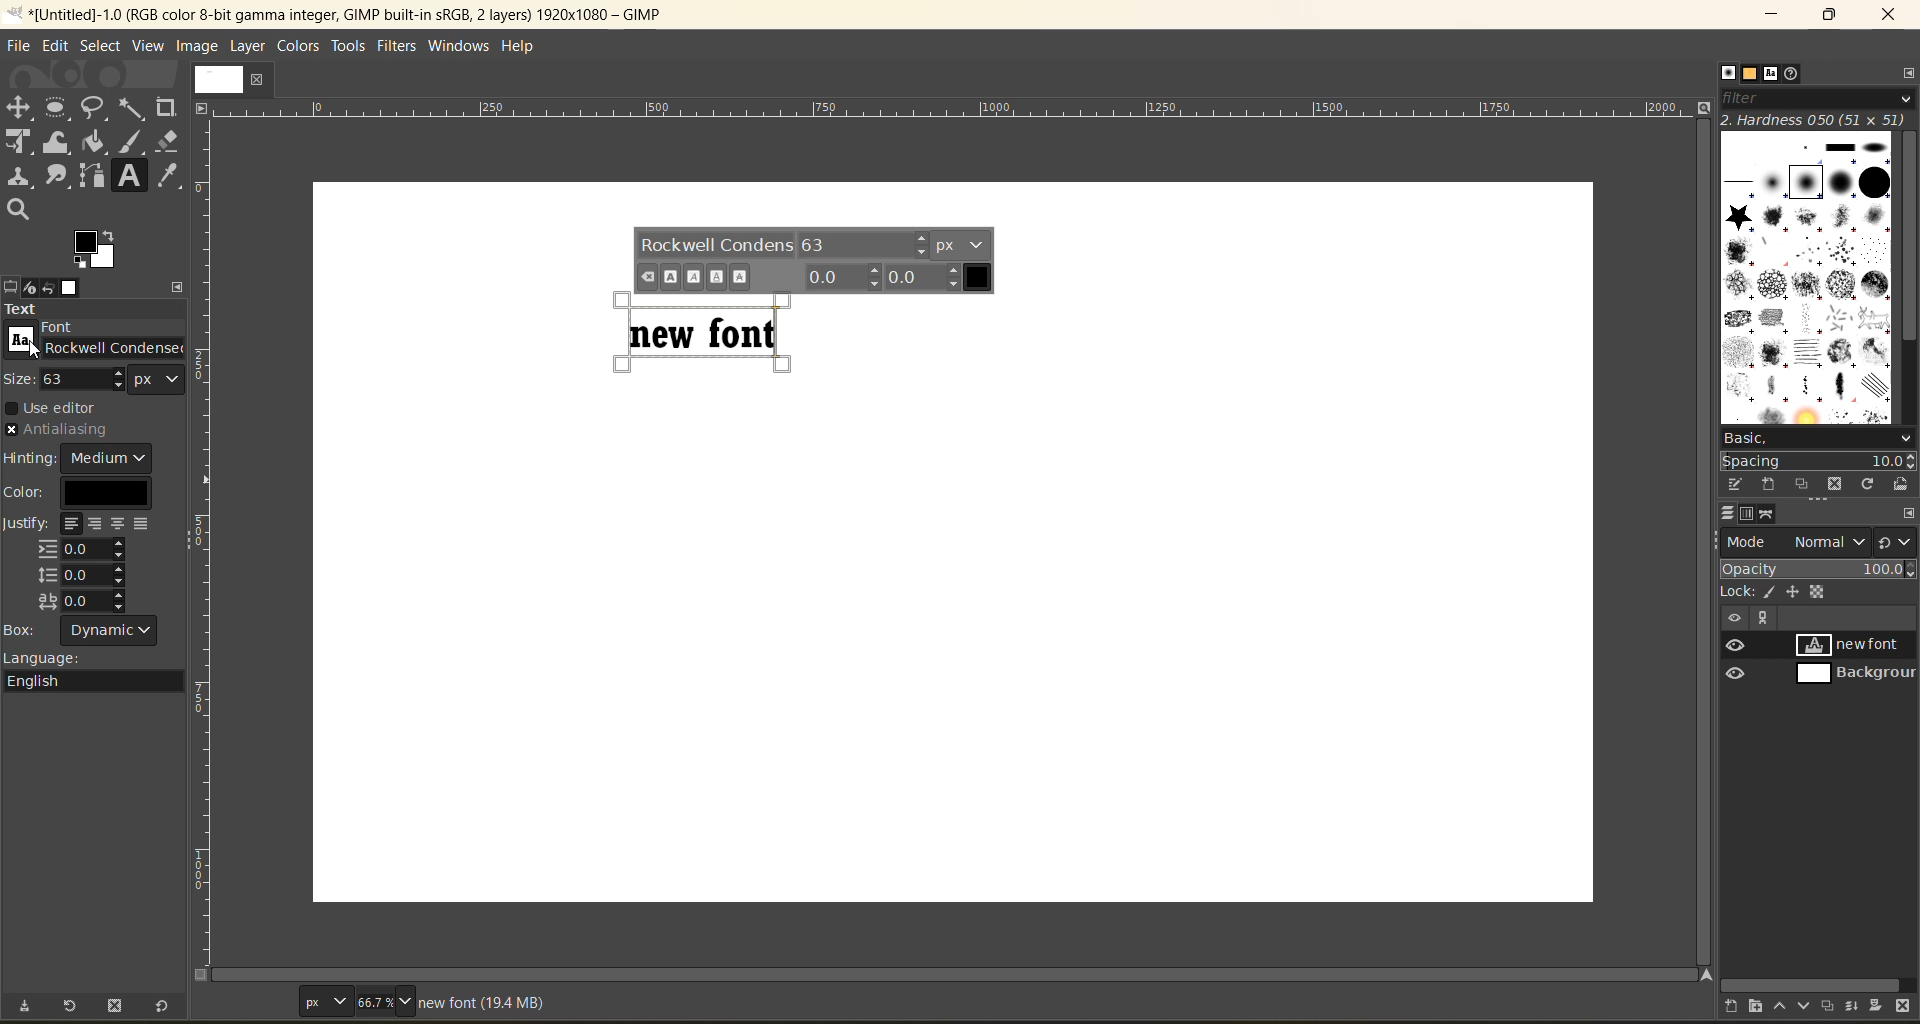 The image size is (1920, 1024). Describe the element at coordinates (255, 1003) in the screenshot. I see `coordinates` at that location.